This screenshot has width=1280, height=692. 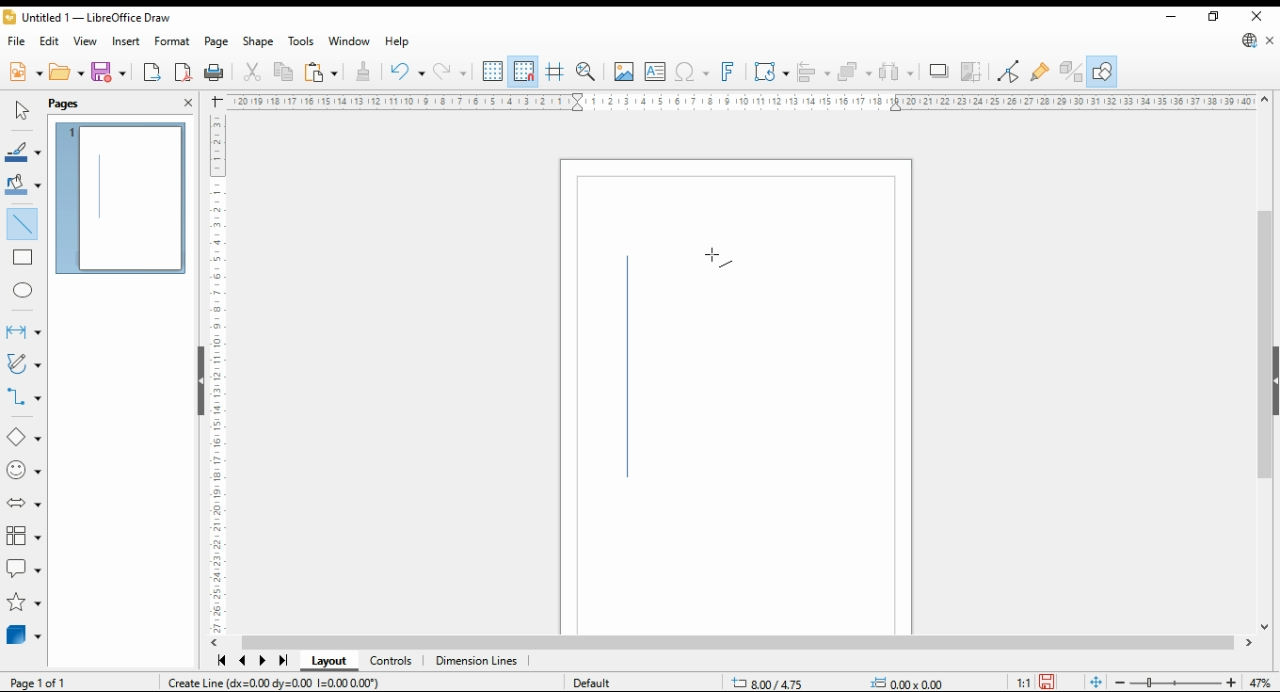 What do you see at coordinates (905, 682) in the screenshot?
I see `0.00x0.00` at bounding box center [905, 682].